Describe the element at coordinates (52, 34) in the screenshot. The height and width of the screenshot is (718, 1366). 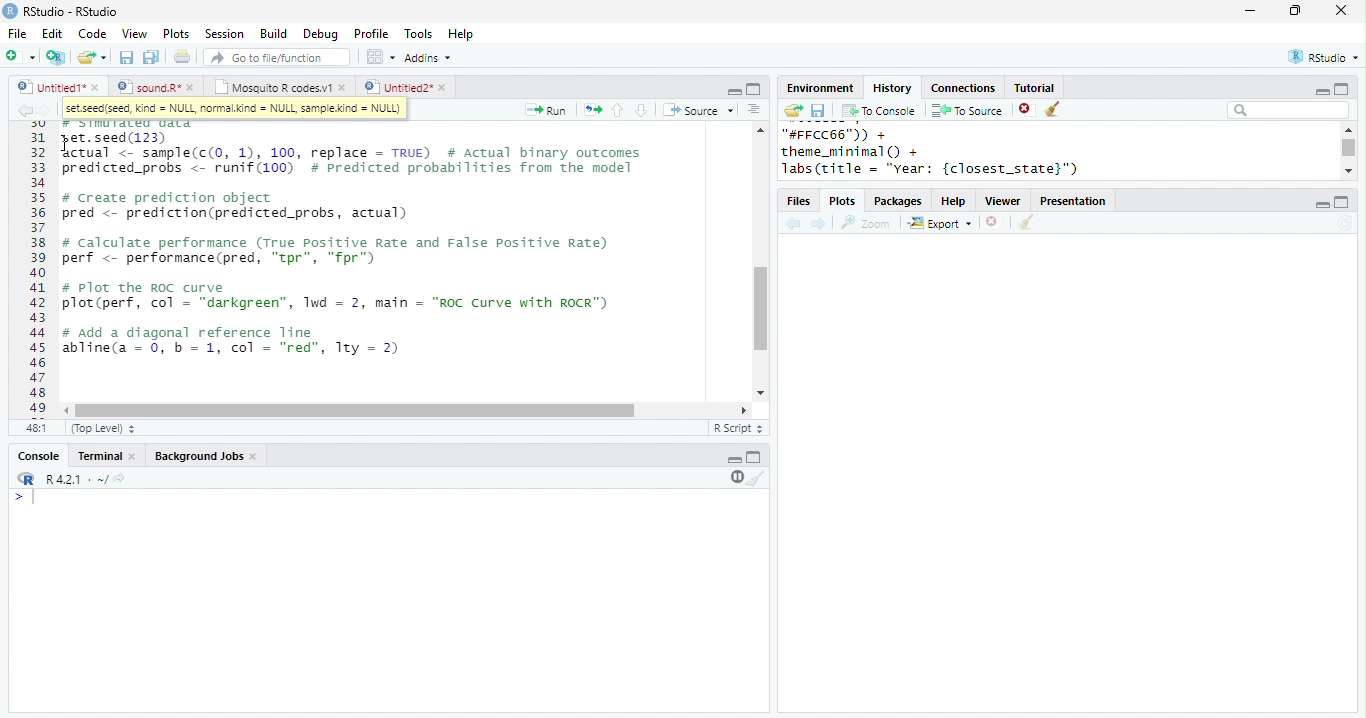
I see `Edit` at that location.